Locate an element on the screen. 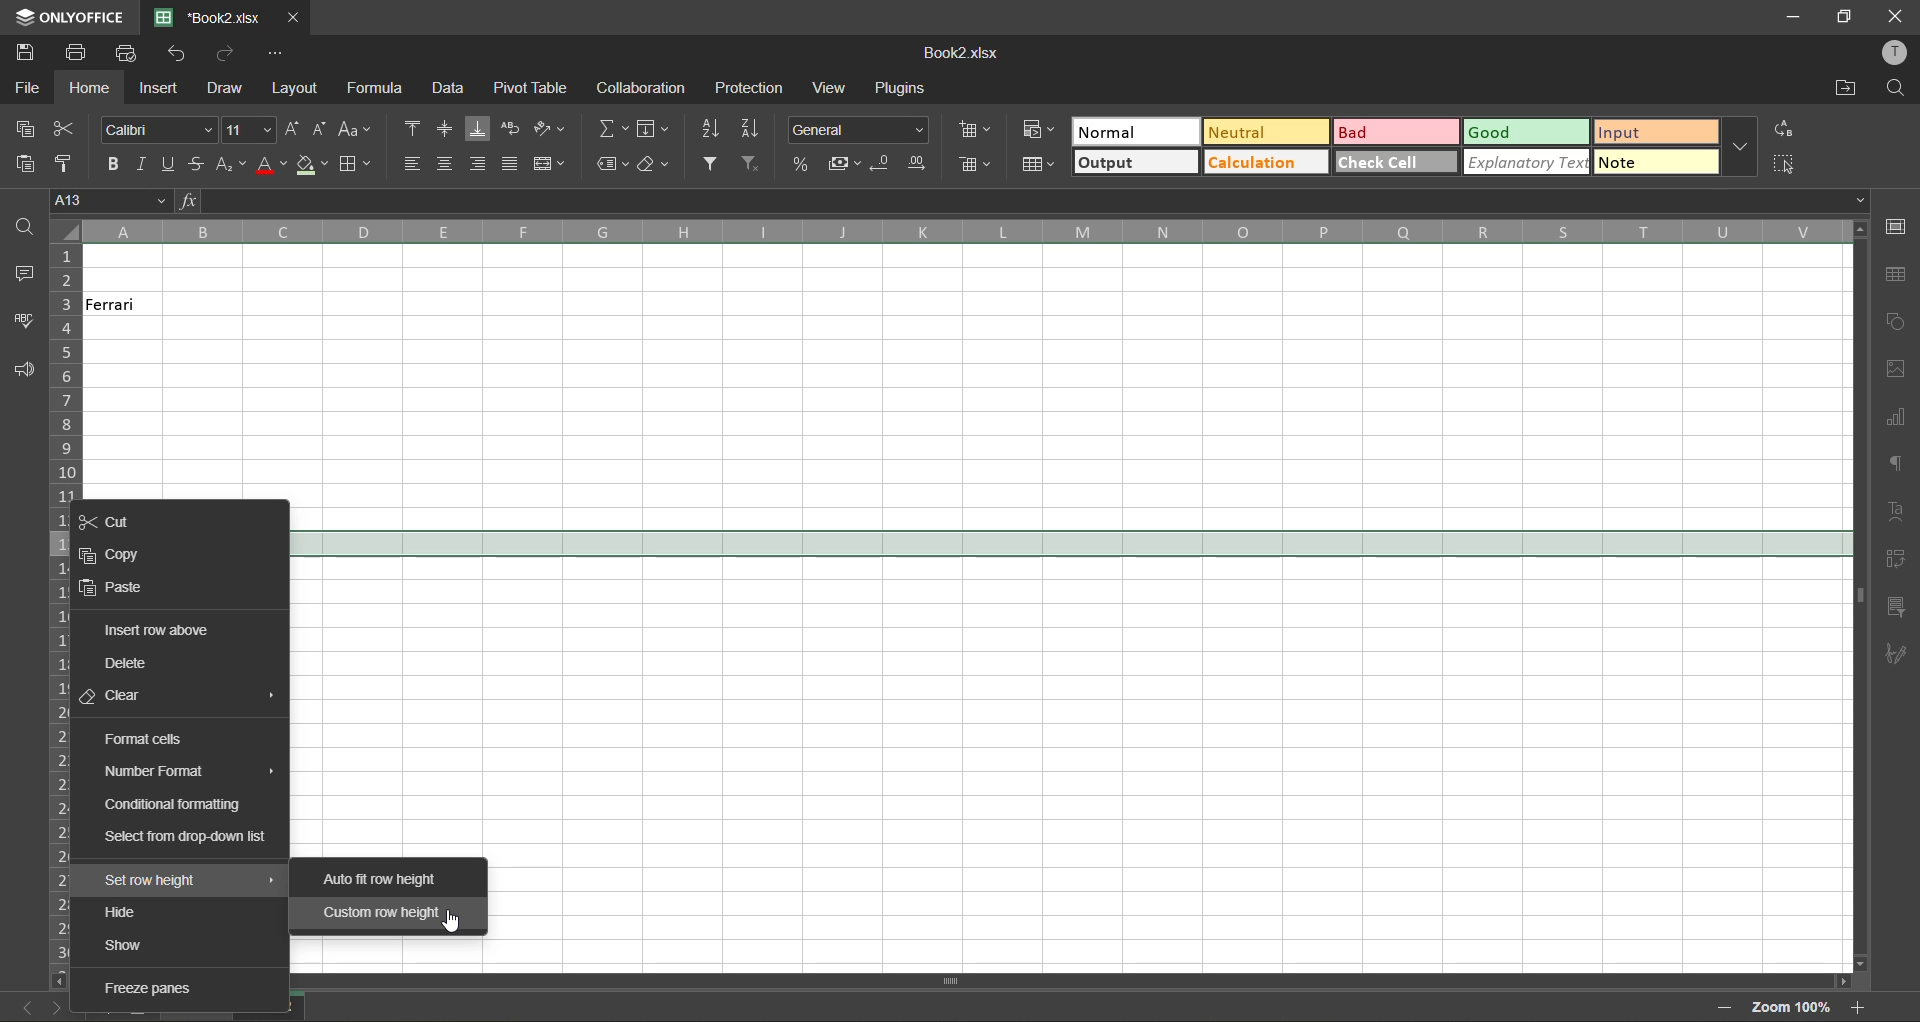 Image resolution: width=1920 pixels, height=1022 pixels. cell settings is located at coordinates (1897, 225).